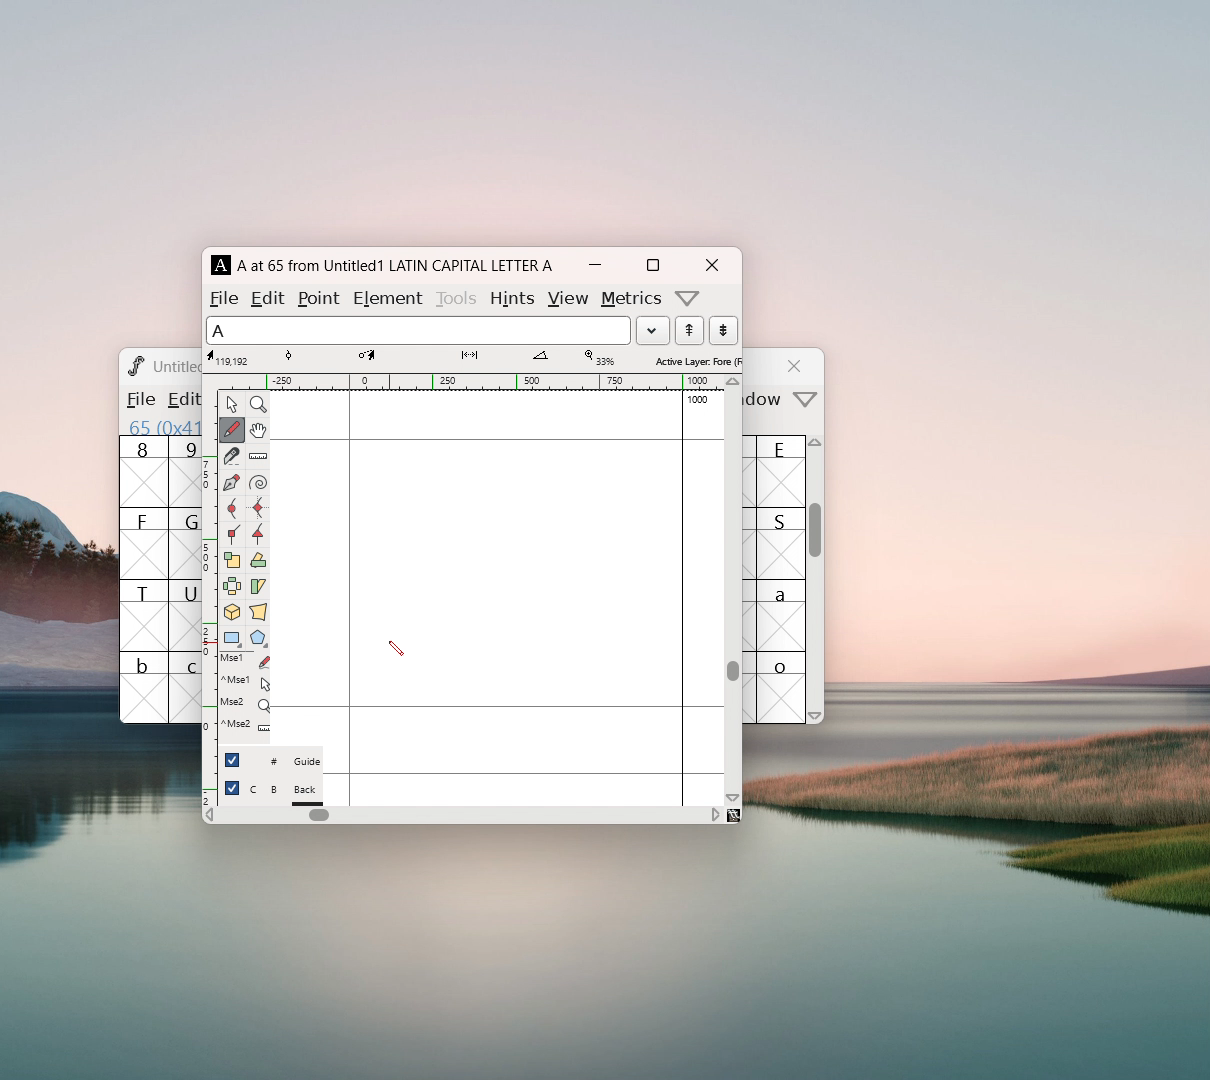 The width and height of the screenshot is (1210, 1080). I want to click on pointer, so click(232, 404).